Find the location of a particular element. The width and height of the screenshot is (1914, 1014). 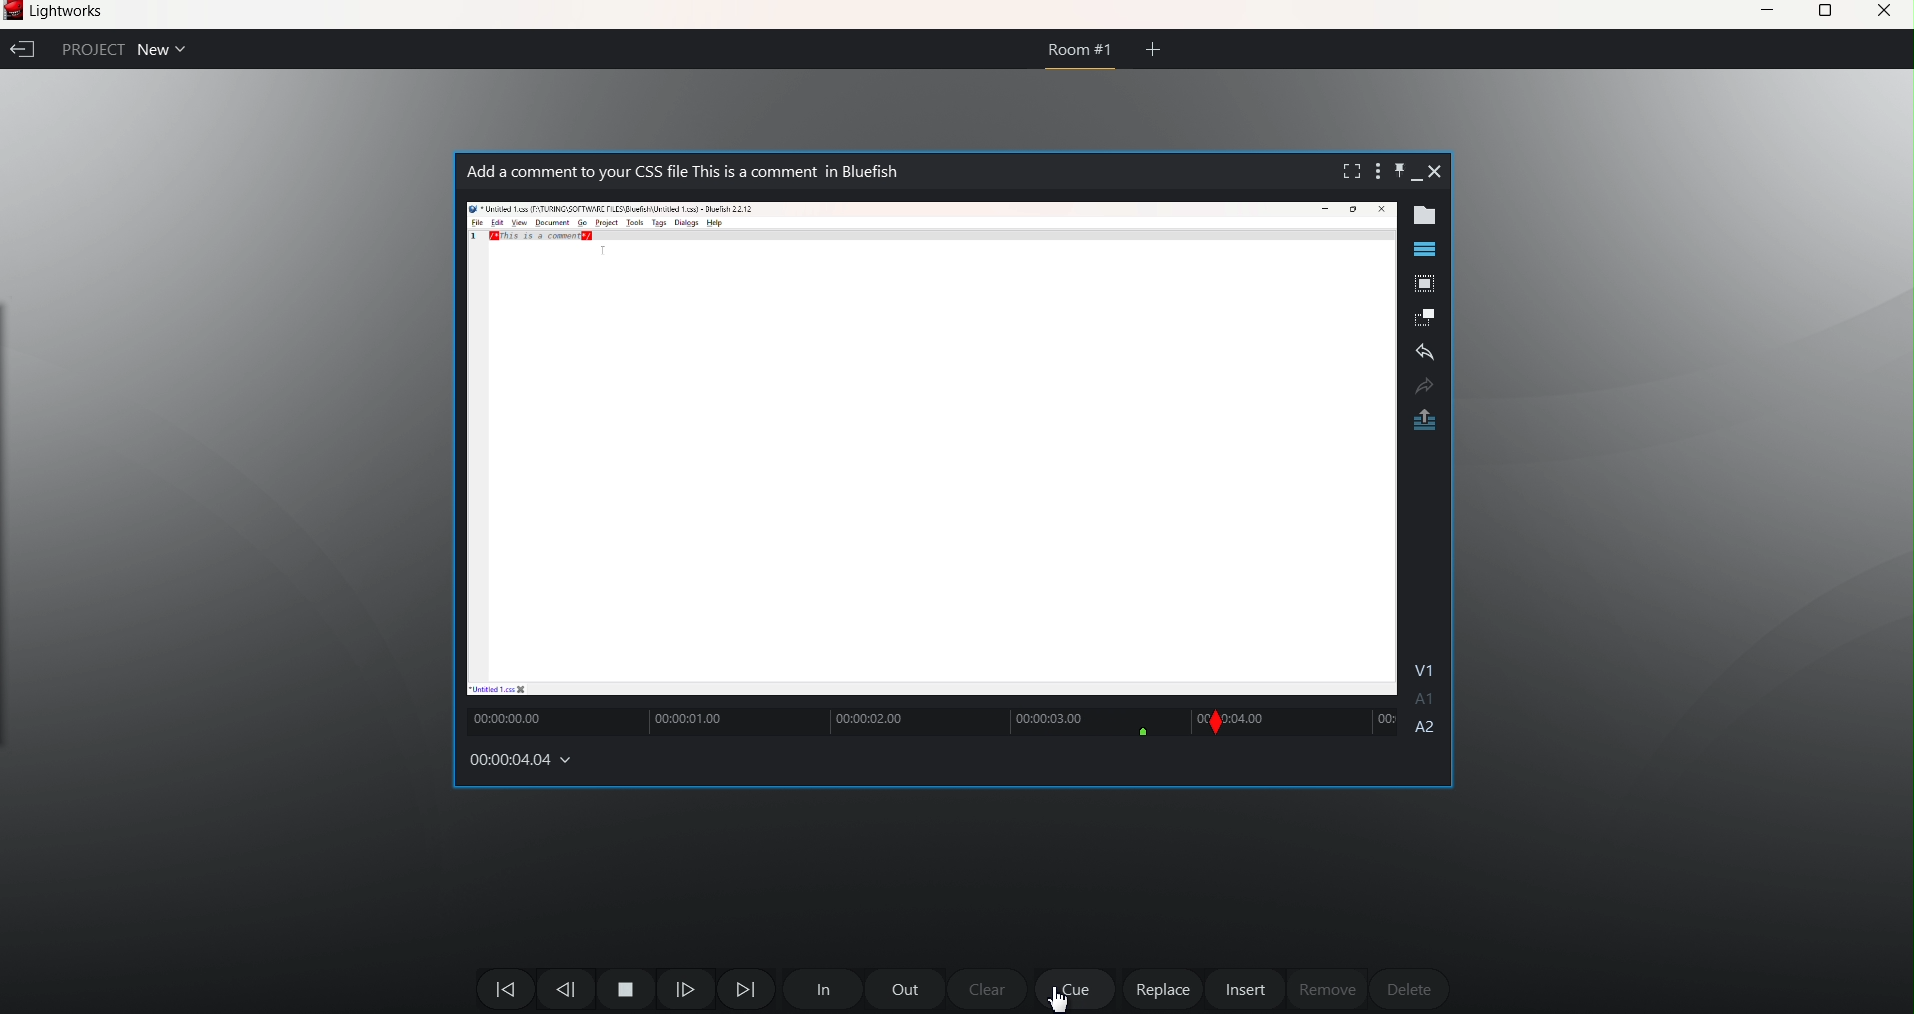

A2 is located at coordinates (1427, 730).